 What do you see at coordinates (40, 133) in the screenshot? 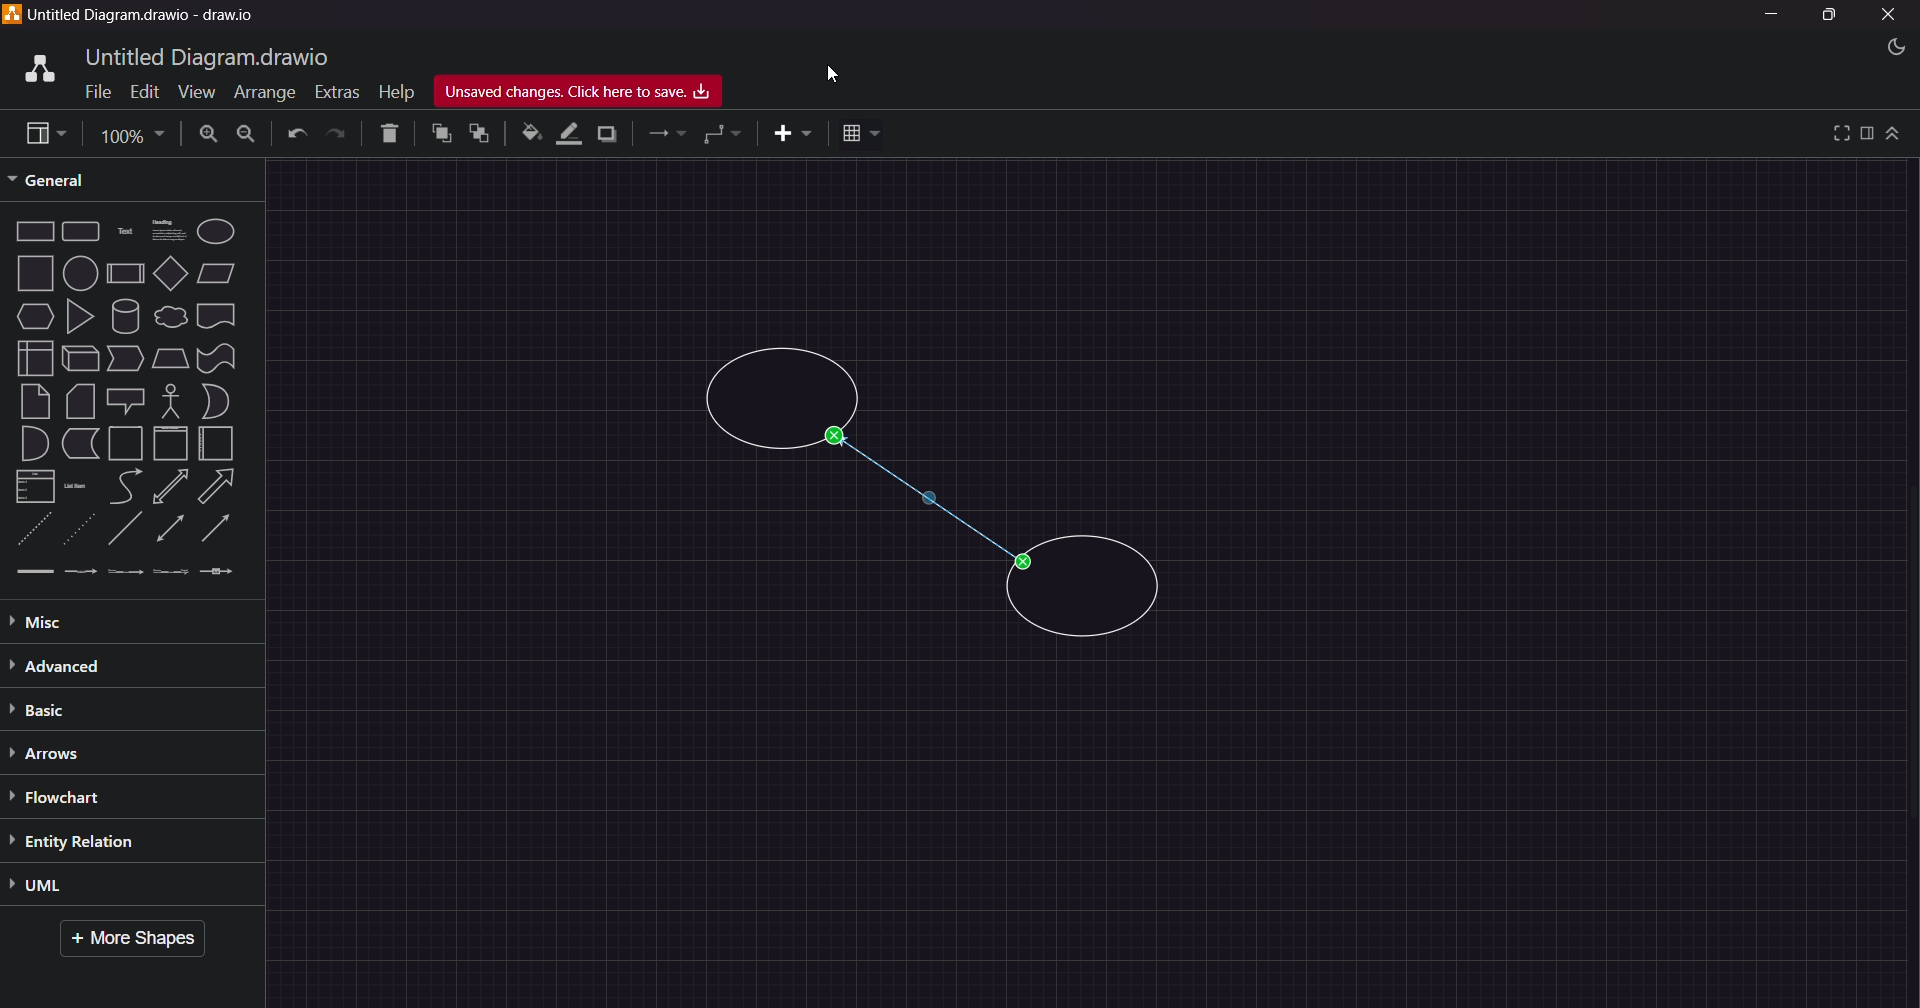
I see `view` at bounding box center [40, 133].